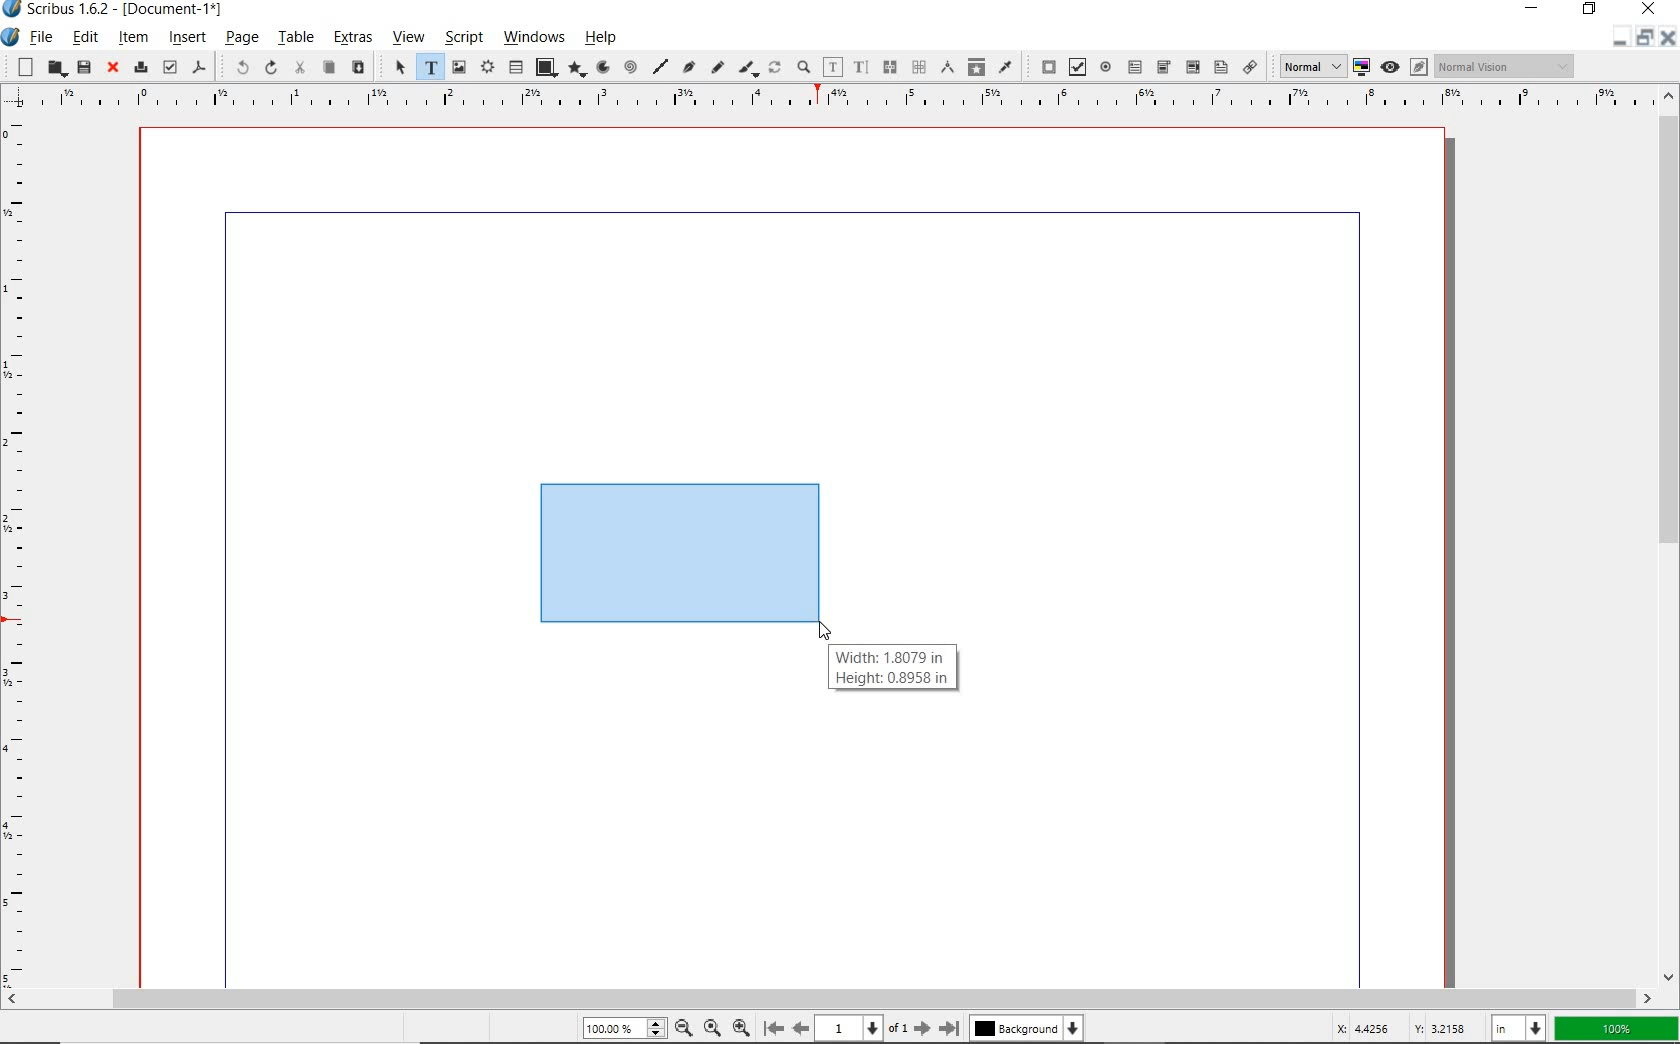 This screenshot has width=1680, height=1044. What do you see at coordinates (891, 67) in the screenshot?
I see `link text frames` at bounding box center [891, 67].